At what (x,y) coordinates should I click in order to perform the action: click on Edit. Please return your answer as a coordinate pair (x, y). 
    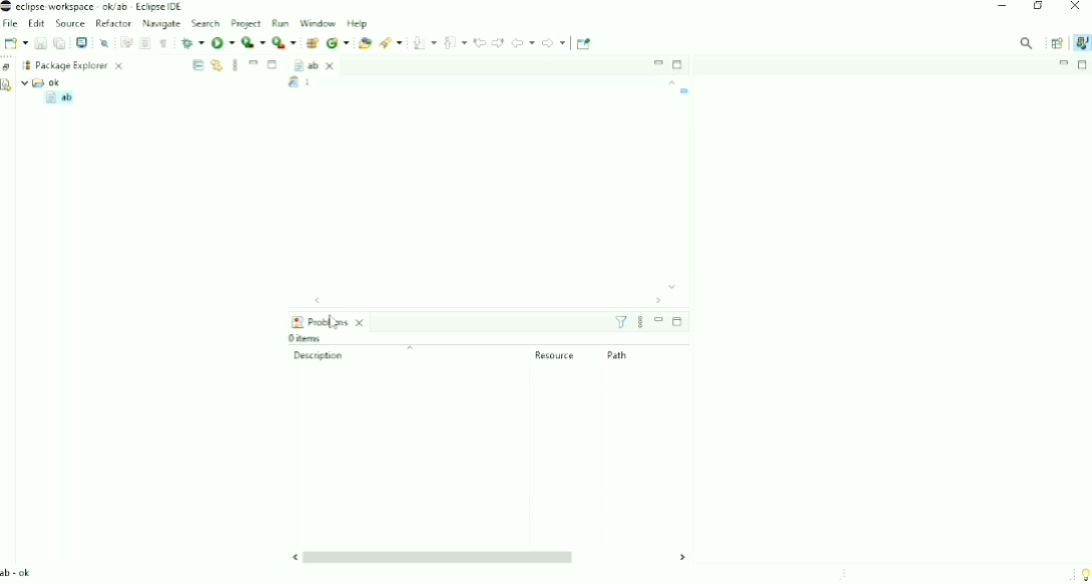
    Looking at the image, I should click on (36, 23).